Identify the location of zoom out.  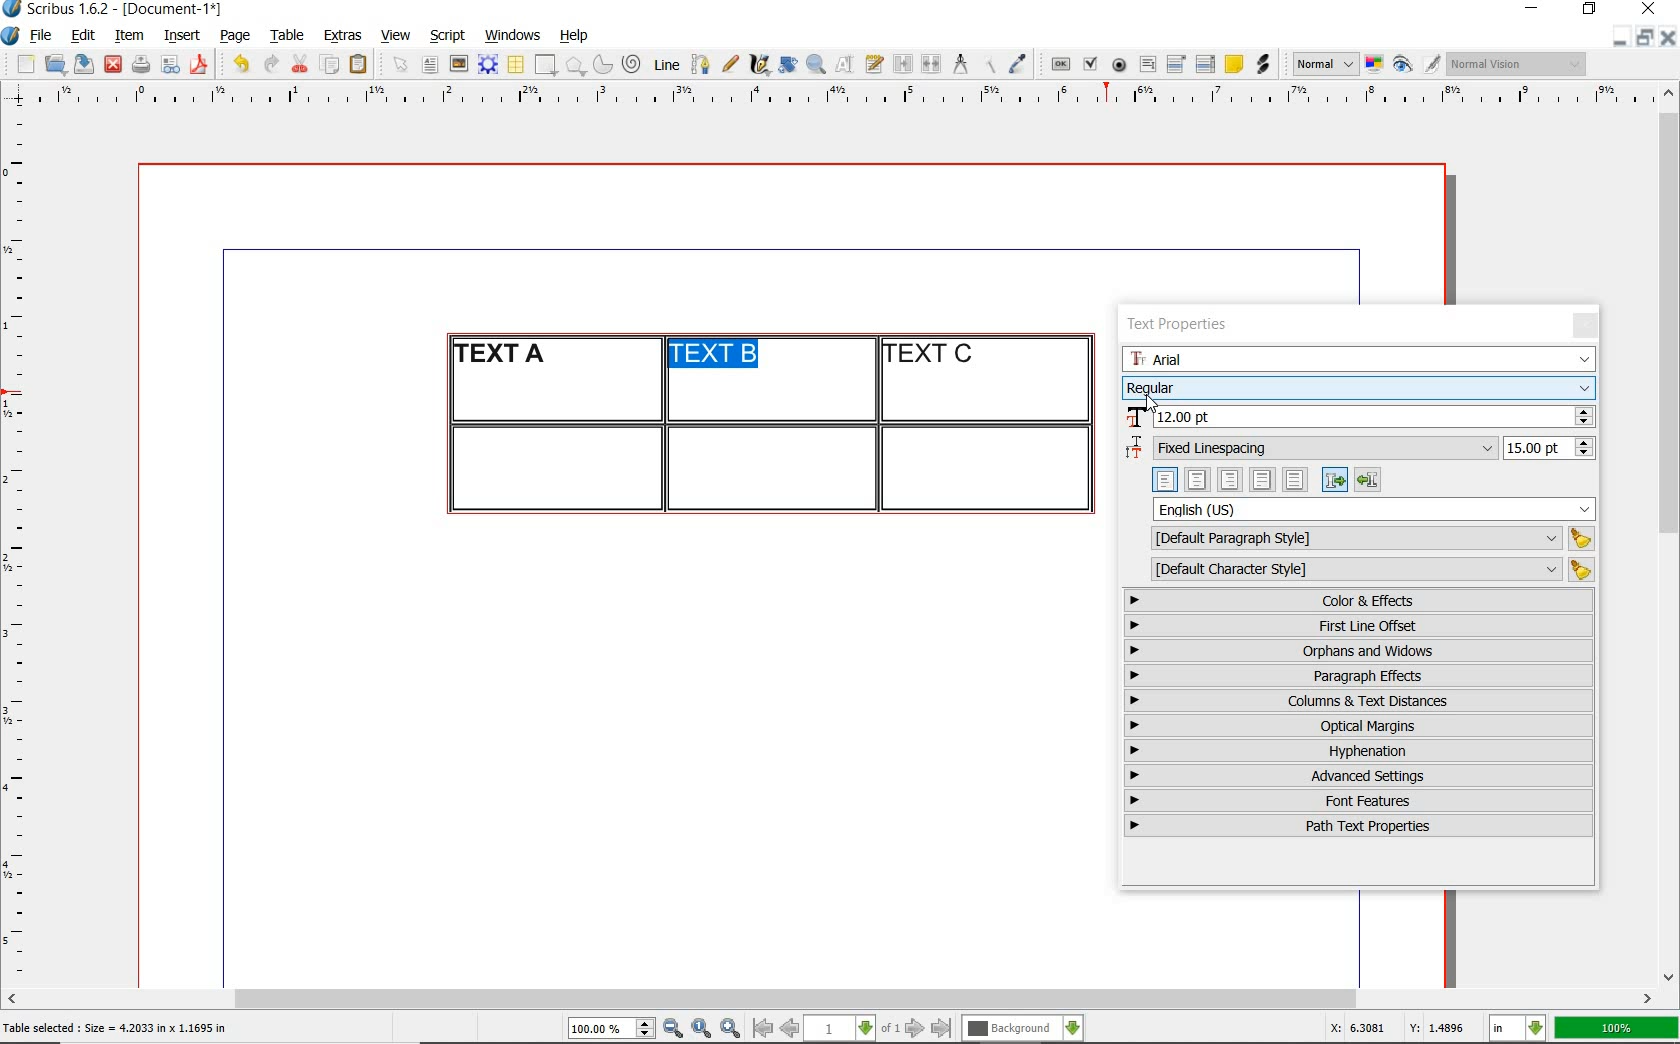
(673, 1029).